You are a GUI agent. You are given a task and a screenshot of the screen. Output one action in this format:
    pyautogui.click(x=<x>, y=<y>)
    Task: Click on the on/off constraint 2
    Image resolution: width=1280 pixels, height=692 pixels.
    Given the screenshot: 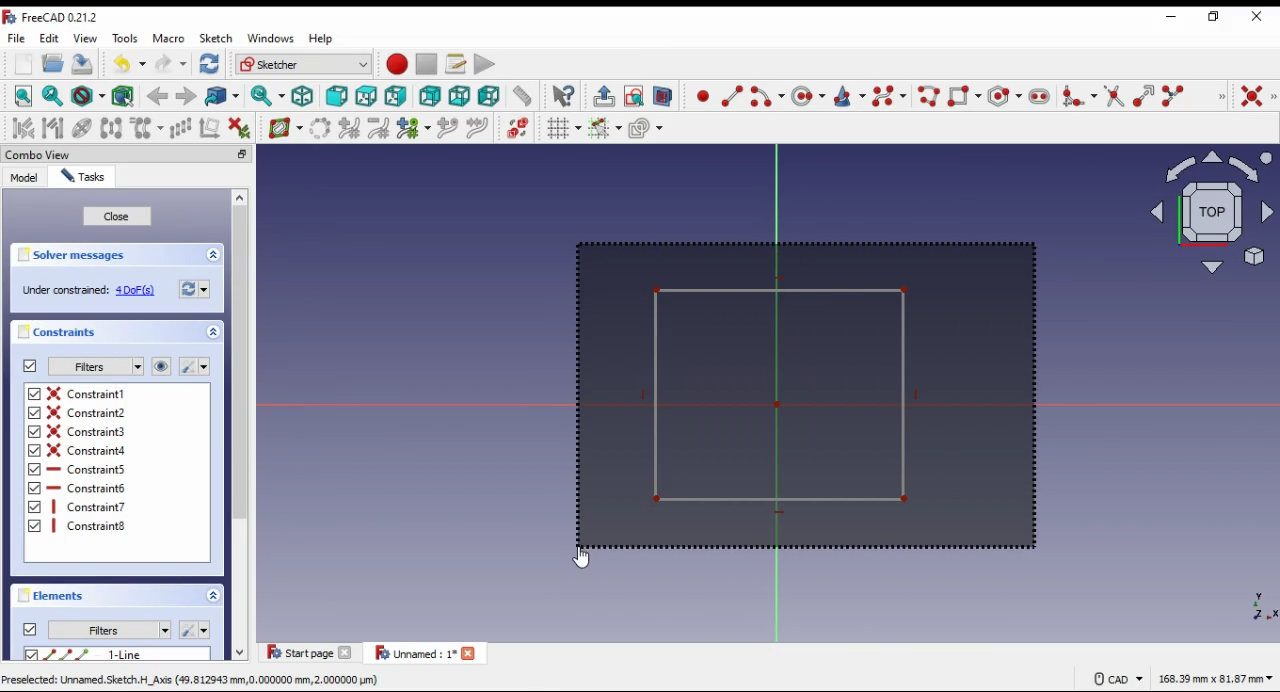 What is the action you would take?
    pyautogui.click(x=88, y=412)
    